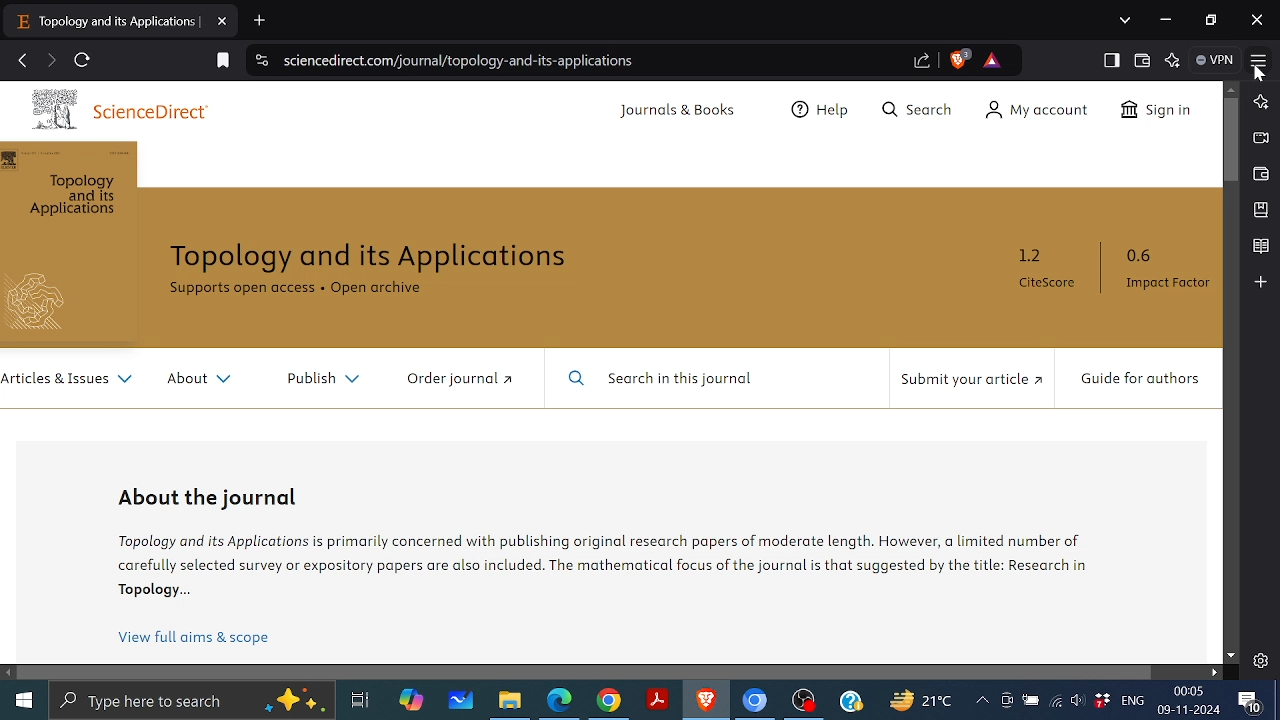 The width and height of the screenshot is (1280, 720). I want to click on Files, so click(510, 703).